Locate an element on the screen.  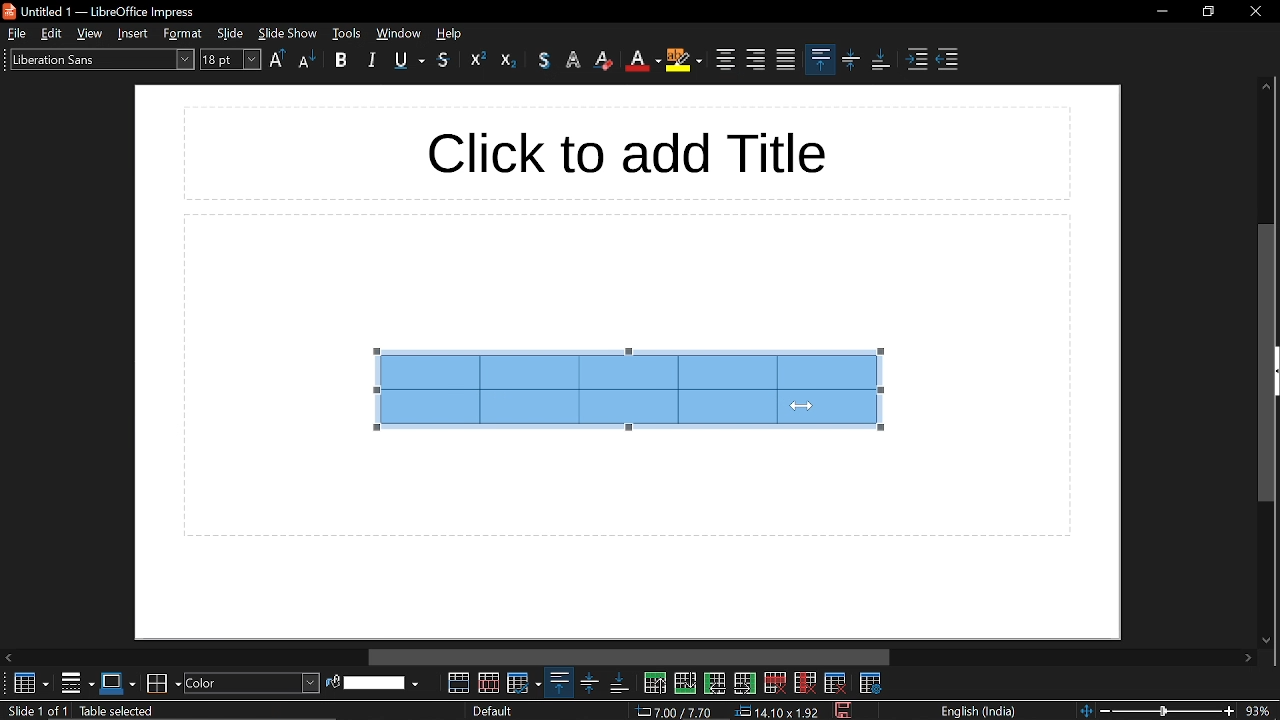
help is located at coordinates (451, 34).